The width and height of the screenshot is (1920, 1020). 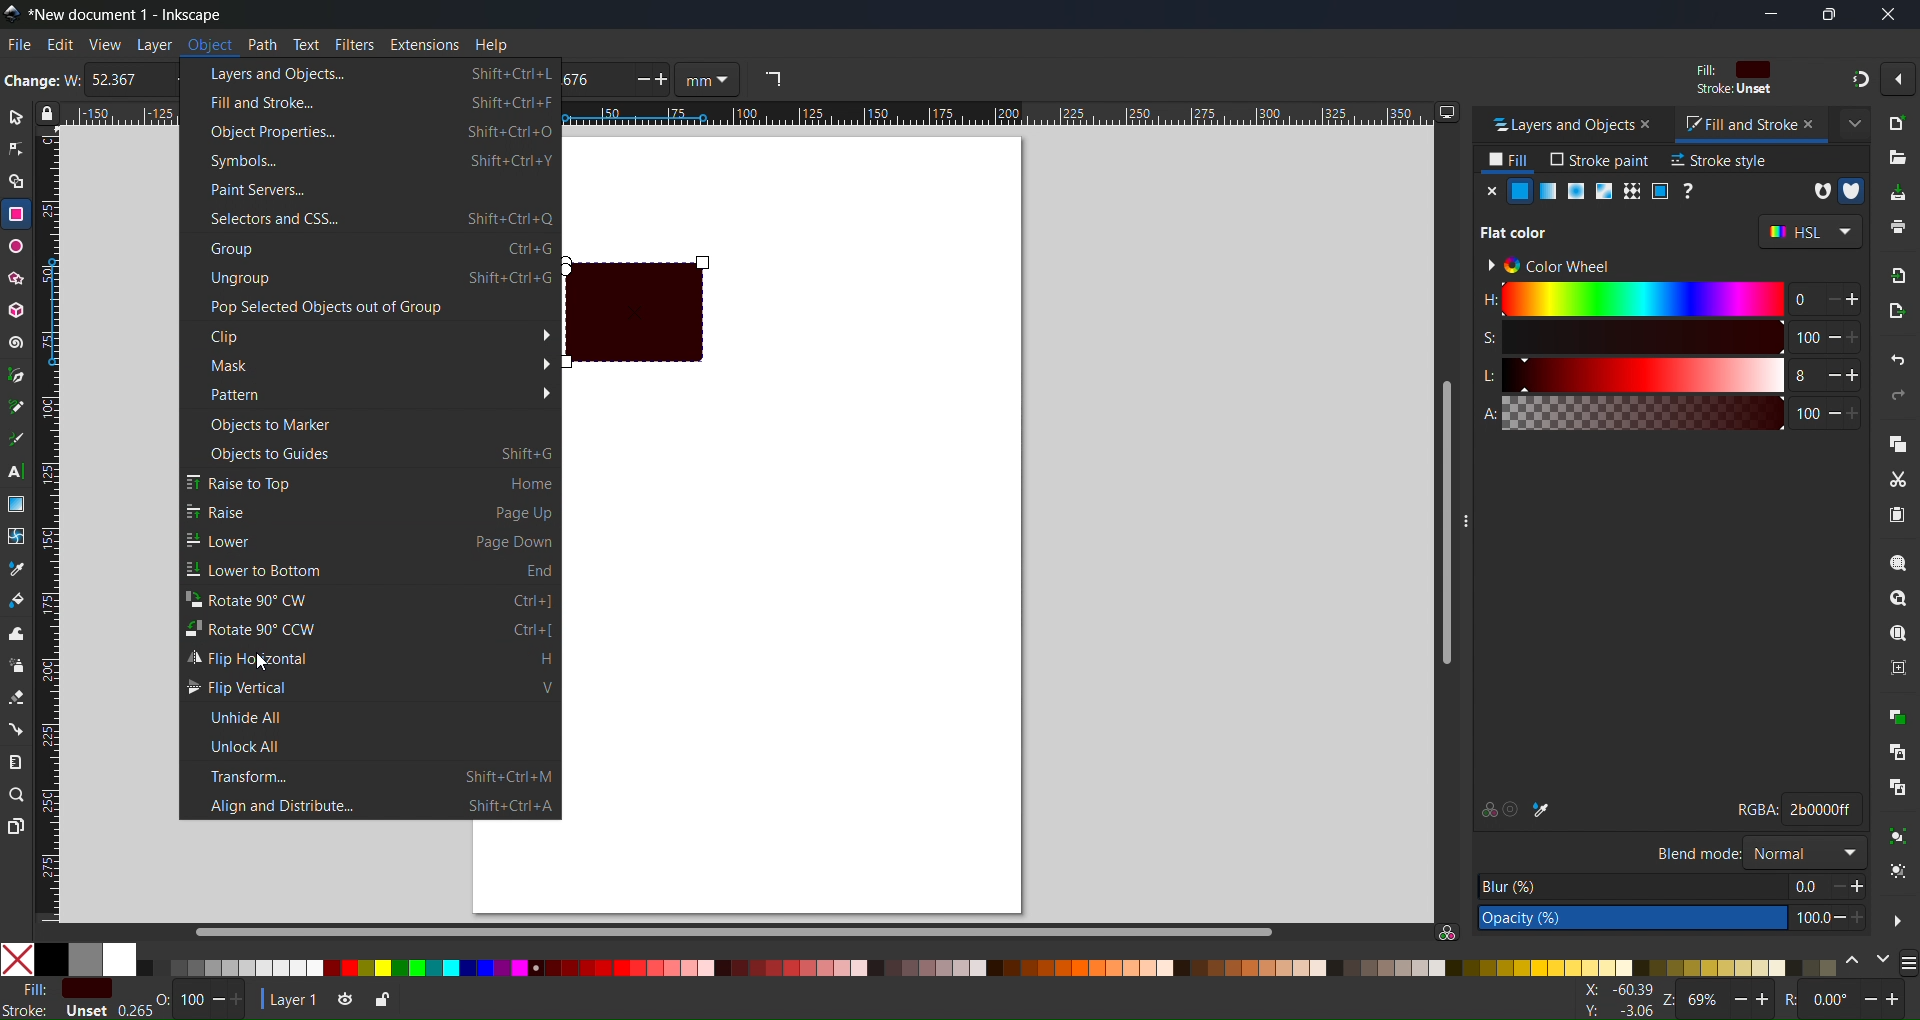 What do you see at coordinates (1543, 809) in the screenshot?
I see `Pick colors of image` at bounding box center [1543, 809].